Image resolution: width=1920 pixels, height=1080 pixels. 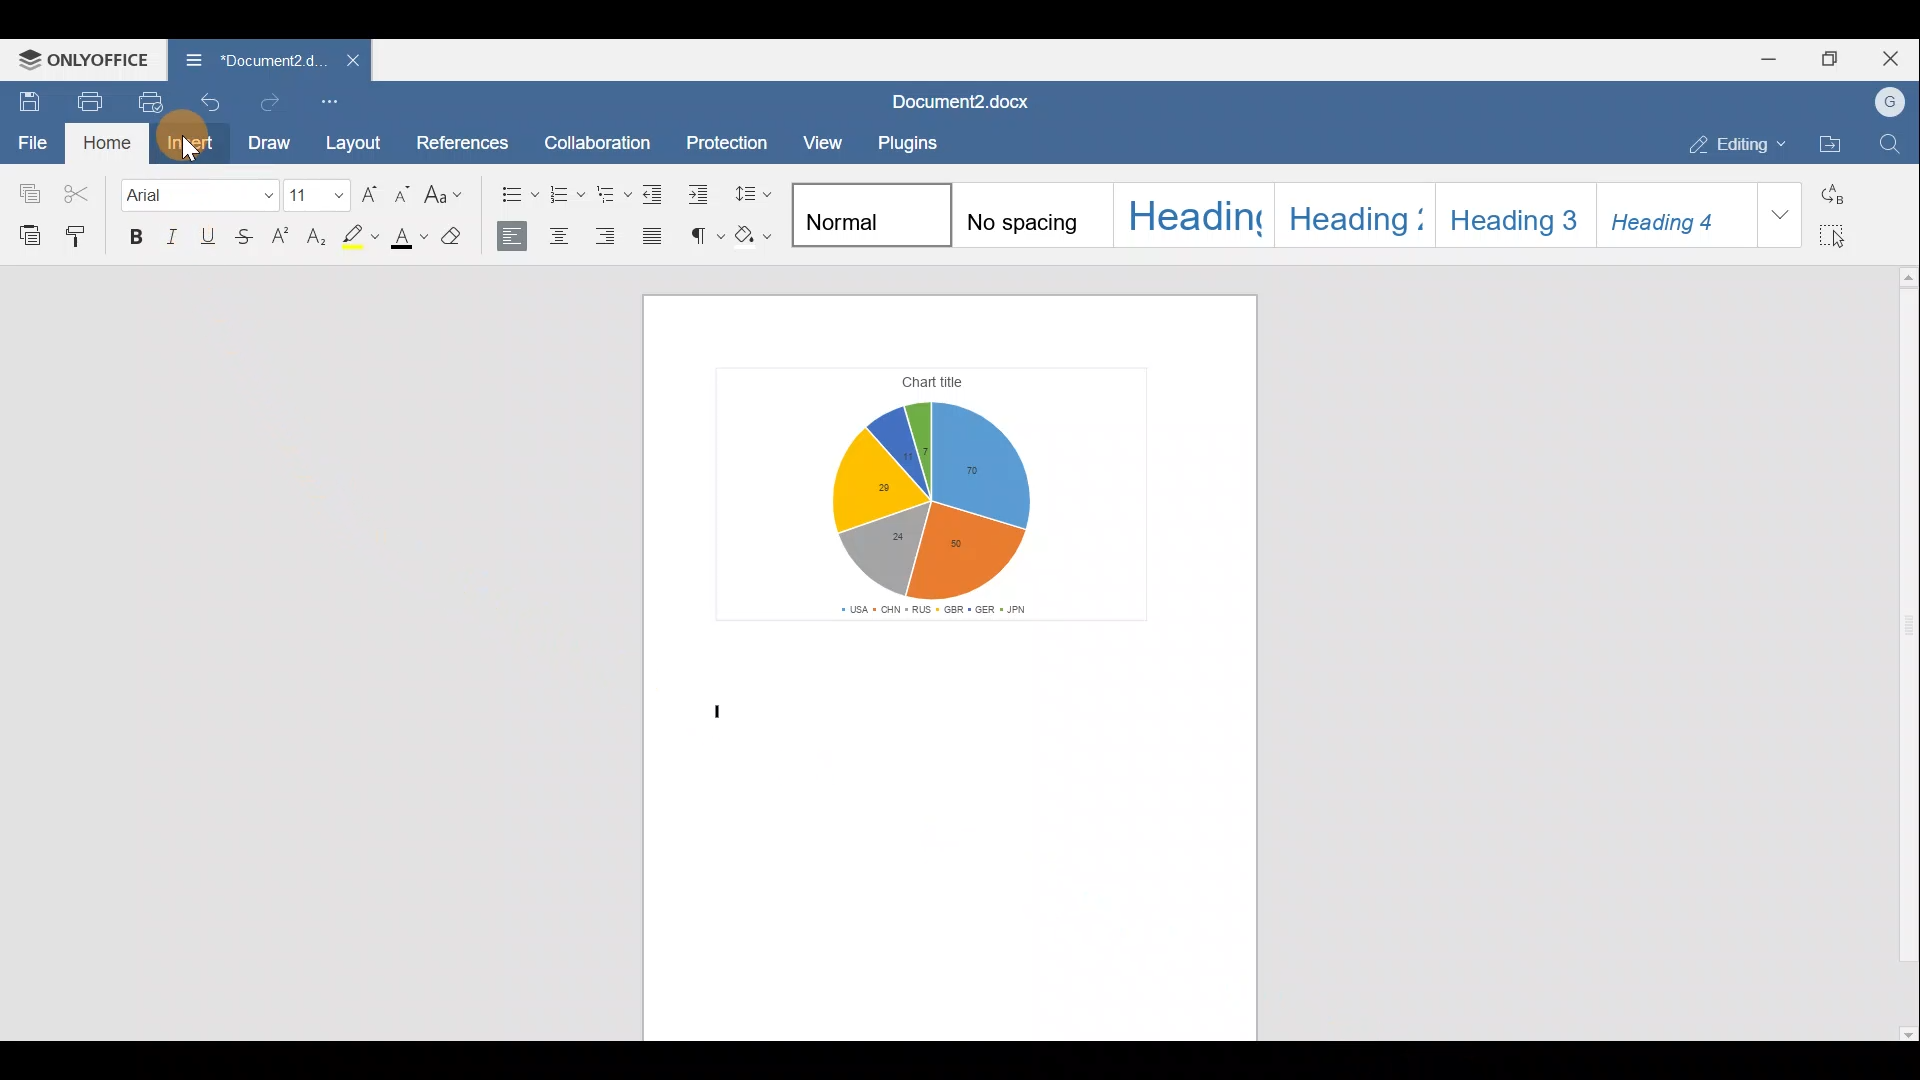 I want to click on Italic, so click(x=176, y=232).